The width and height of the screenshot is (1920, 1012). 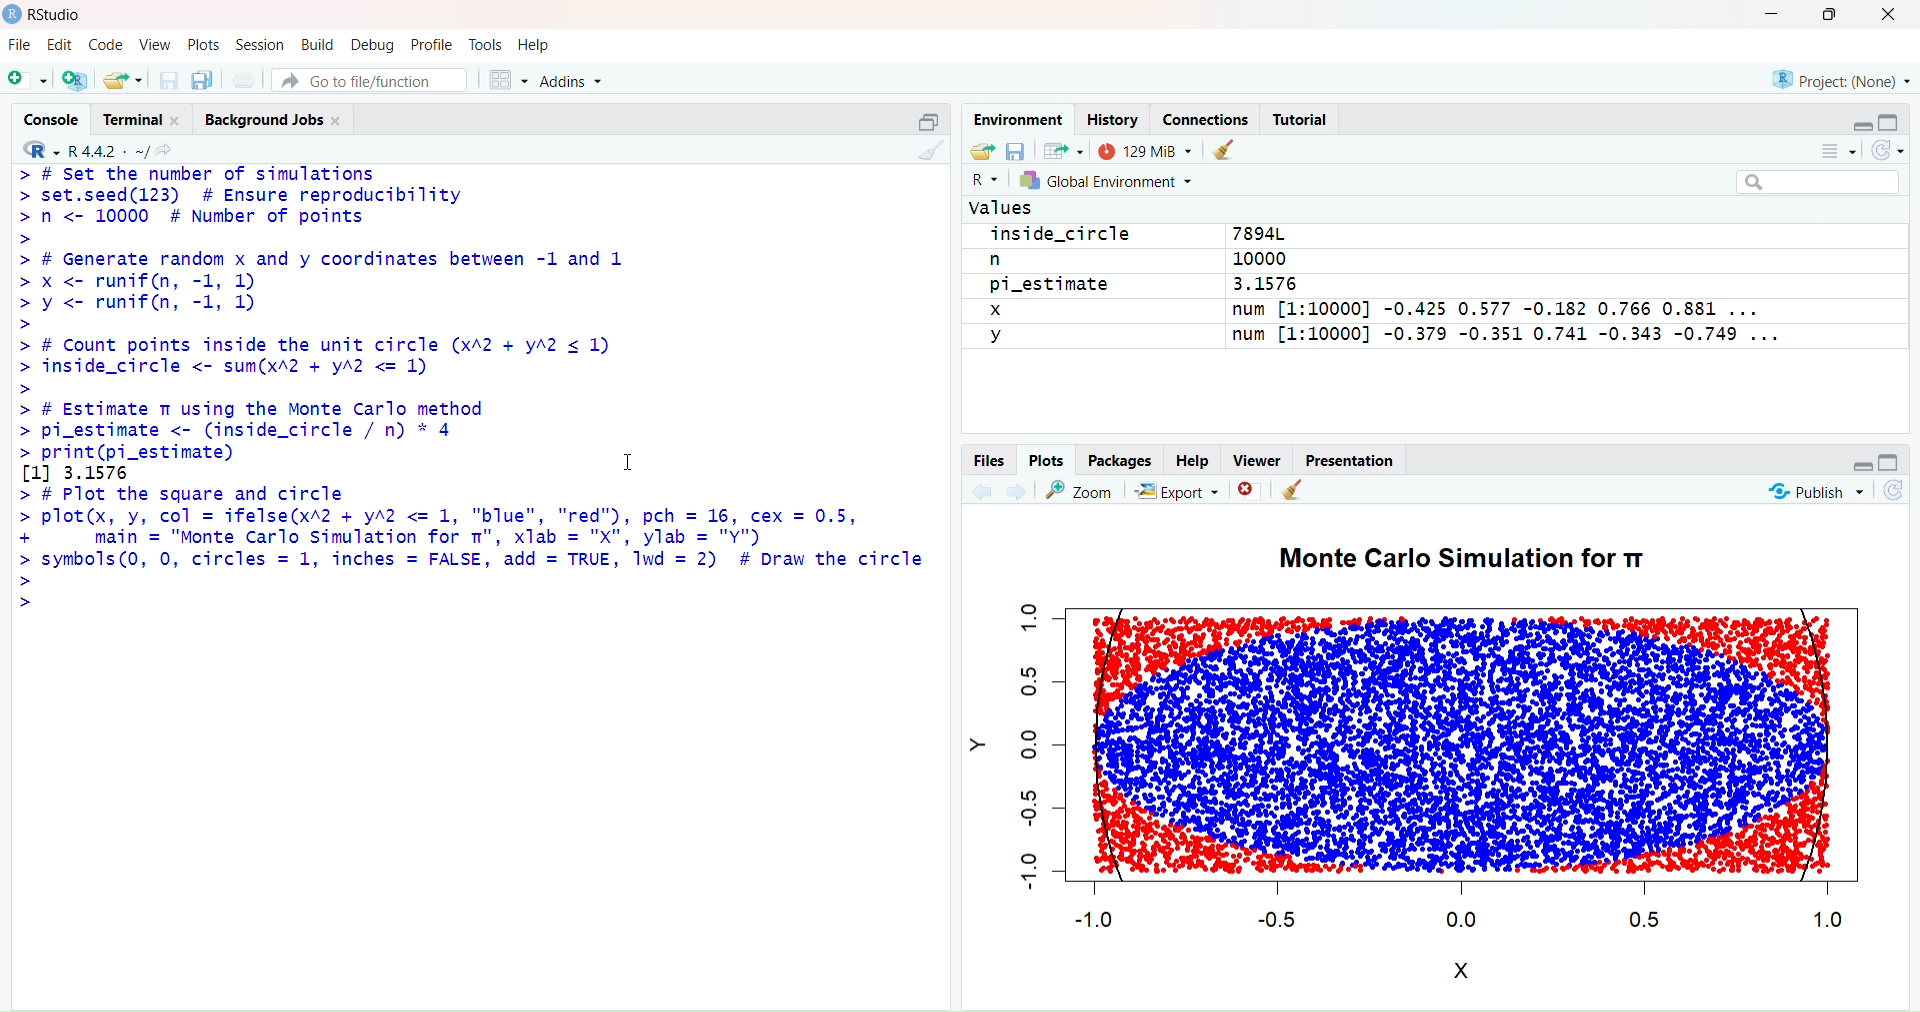 I want to click on Import data, so click(x=1066, y=150).